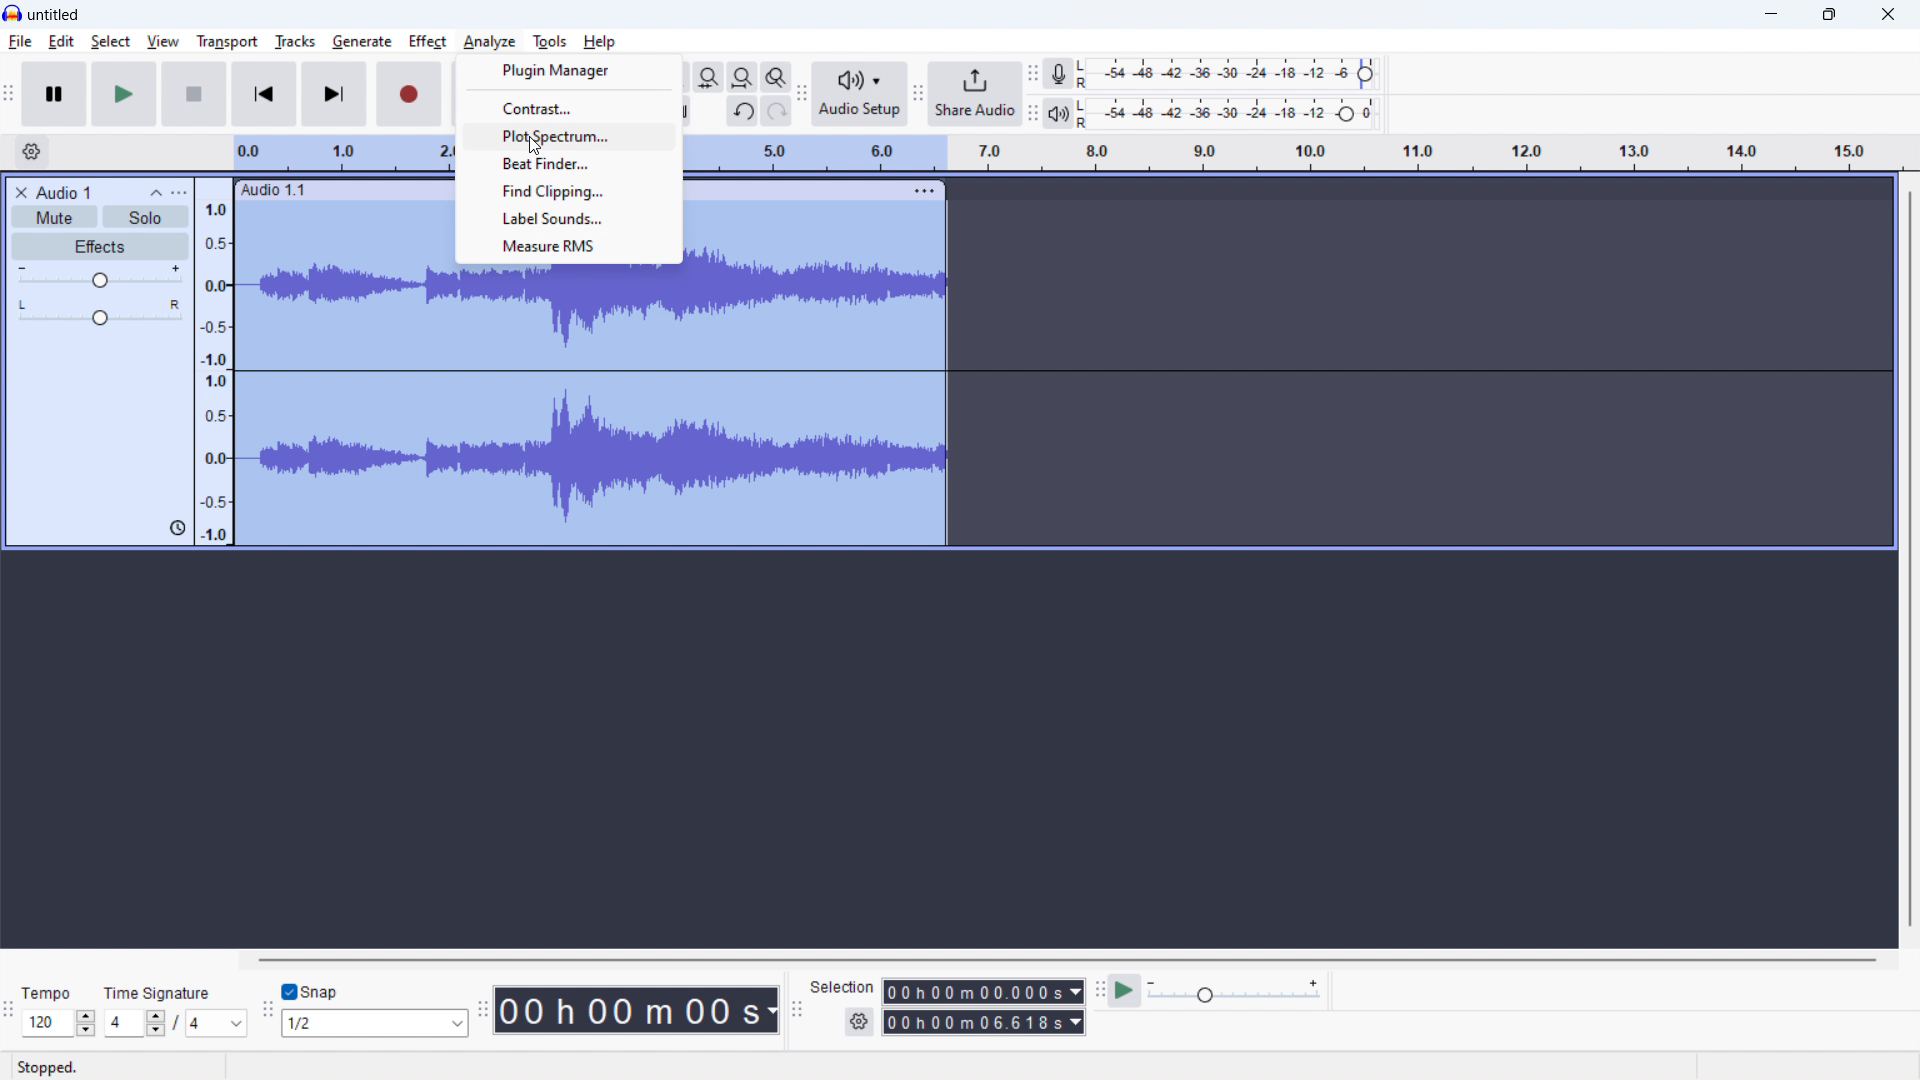 The height and width of the screenshot is (1080, 1920). I want to click on vertical scrollbar, so click(1907, 557).